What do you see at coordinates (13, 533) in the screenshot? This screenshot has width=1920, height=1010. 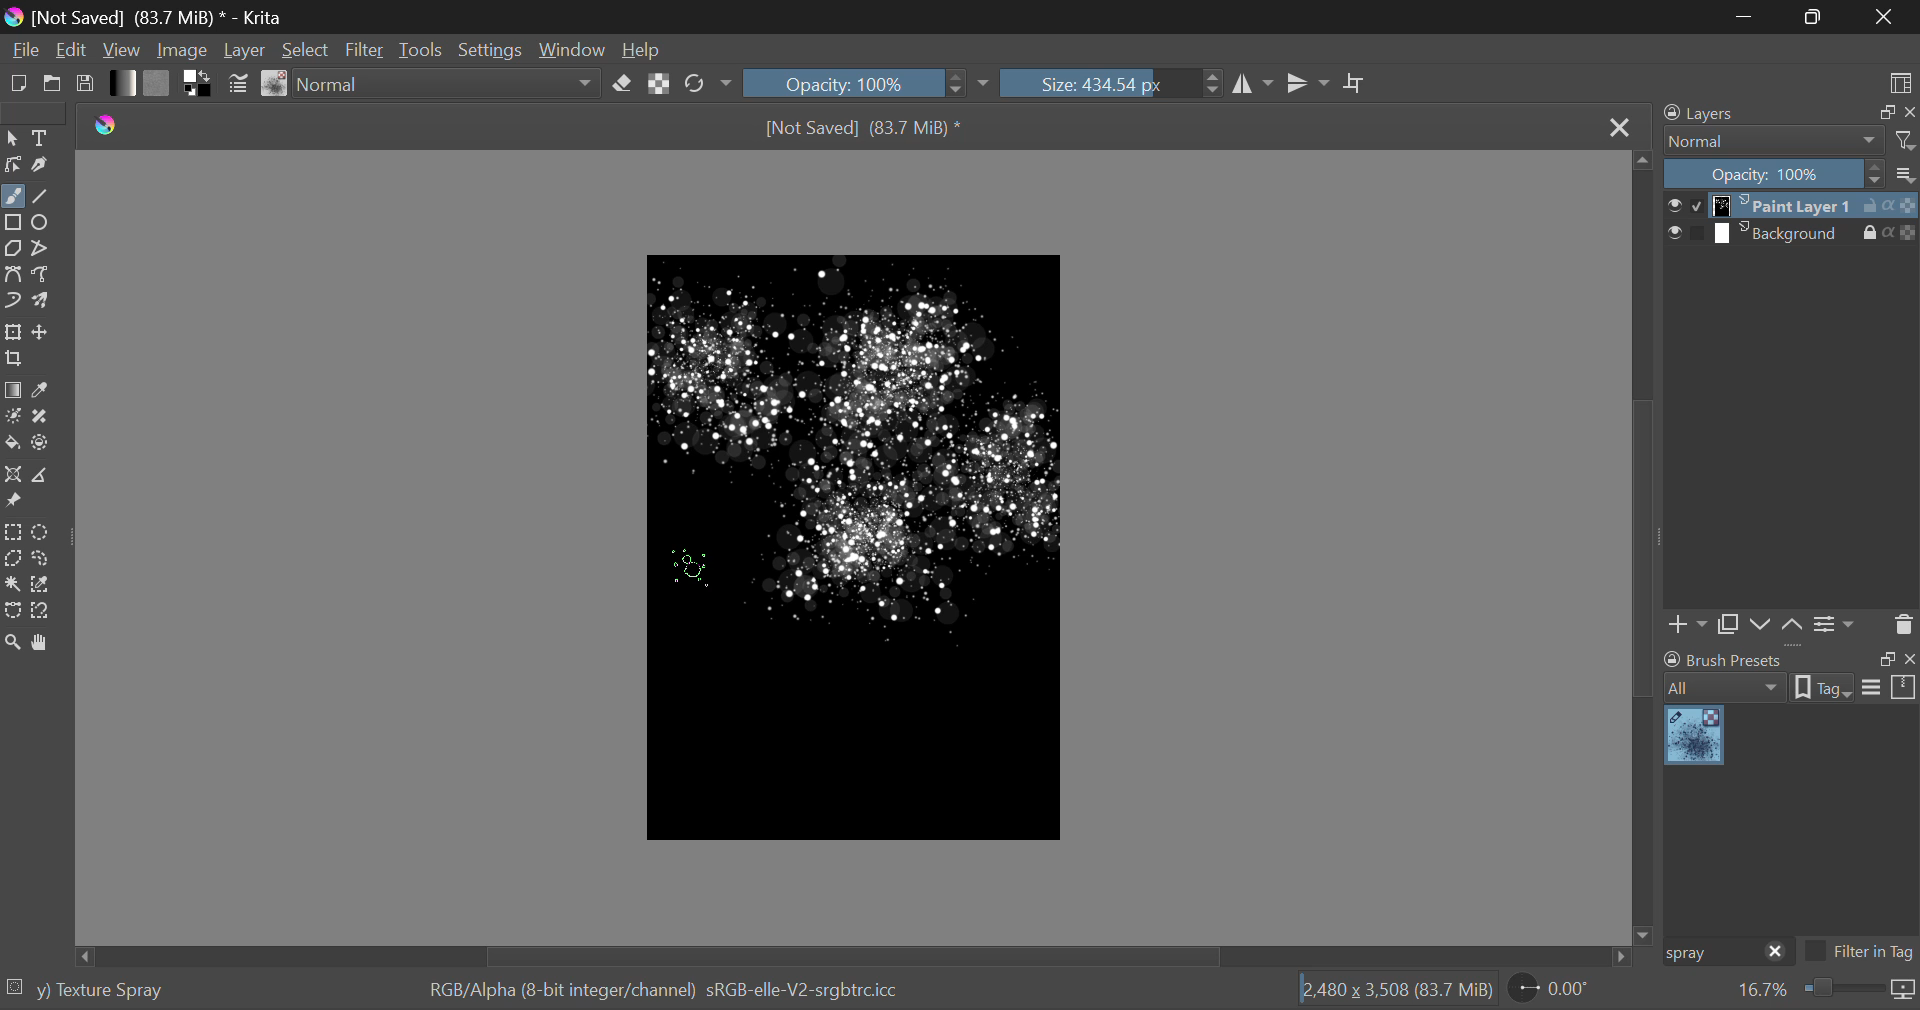 I see `Rectangular Selection` at bounding box center [13, 533].